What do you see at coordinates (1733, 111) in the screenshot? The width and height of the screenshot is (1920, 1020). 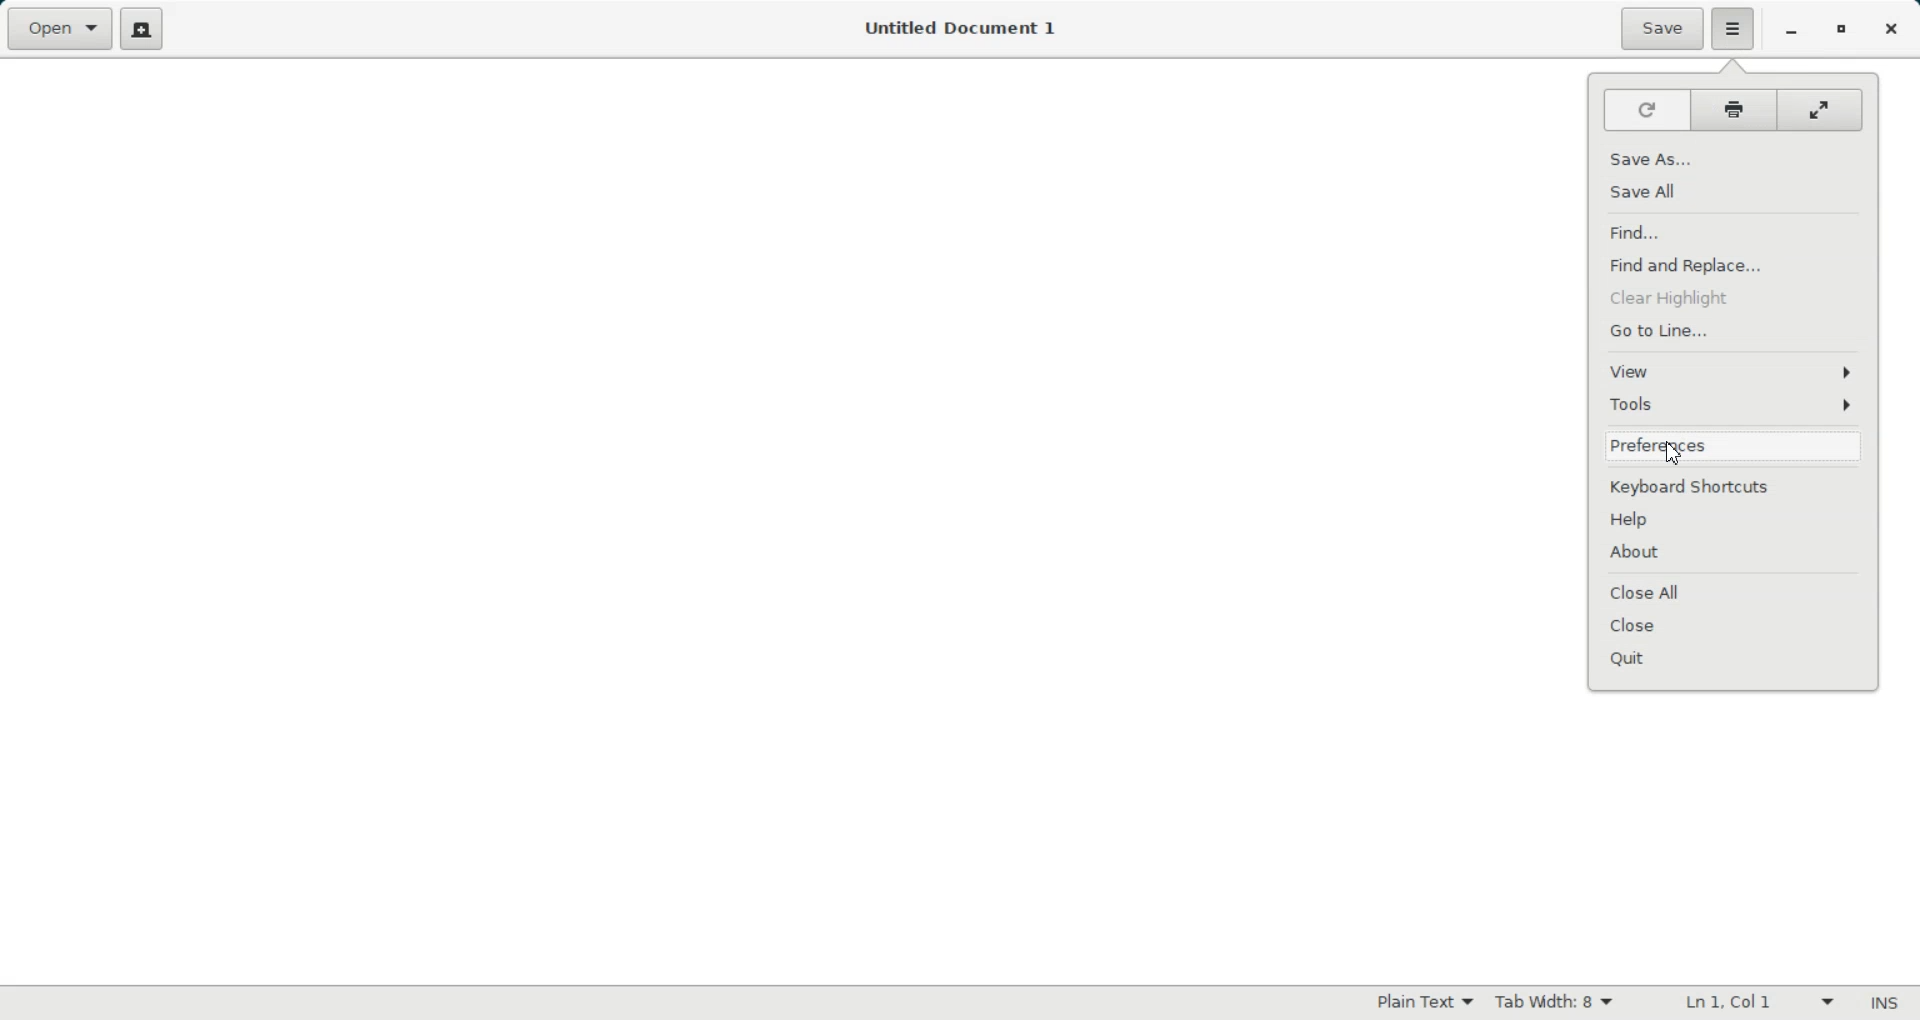 I see `Print` at bounding box center [1733, 111].